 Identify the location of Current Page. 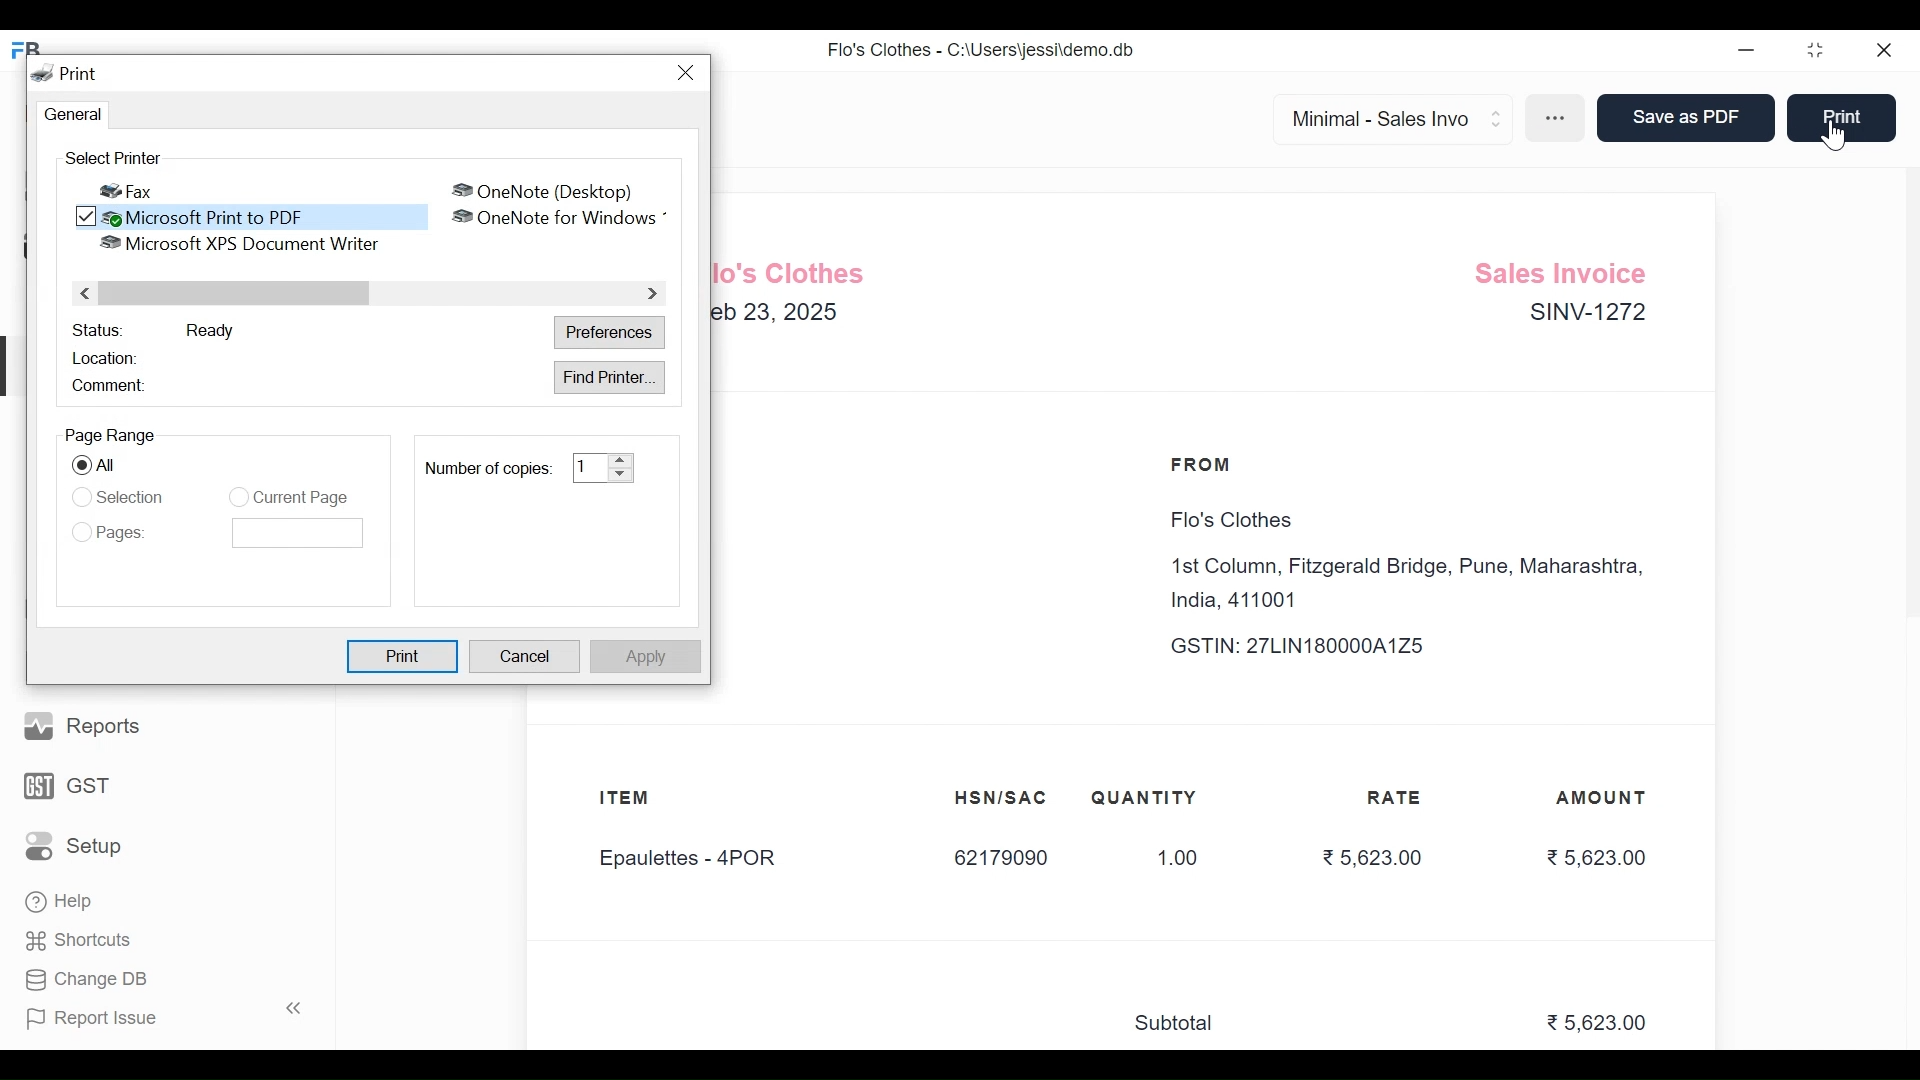
(301, 498).